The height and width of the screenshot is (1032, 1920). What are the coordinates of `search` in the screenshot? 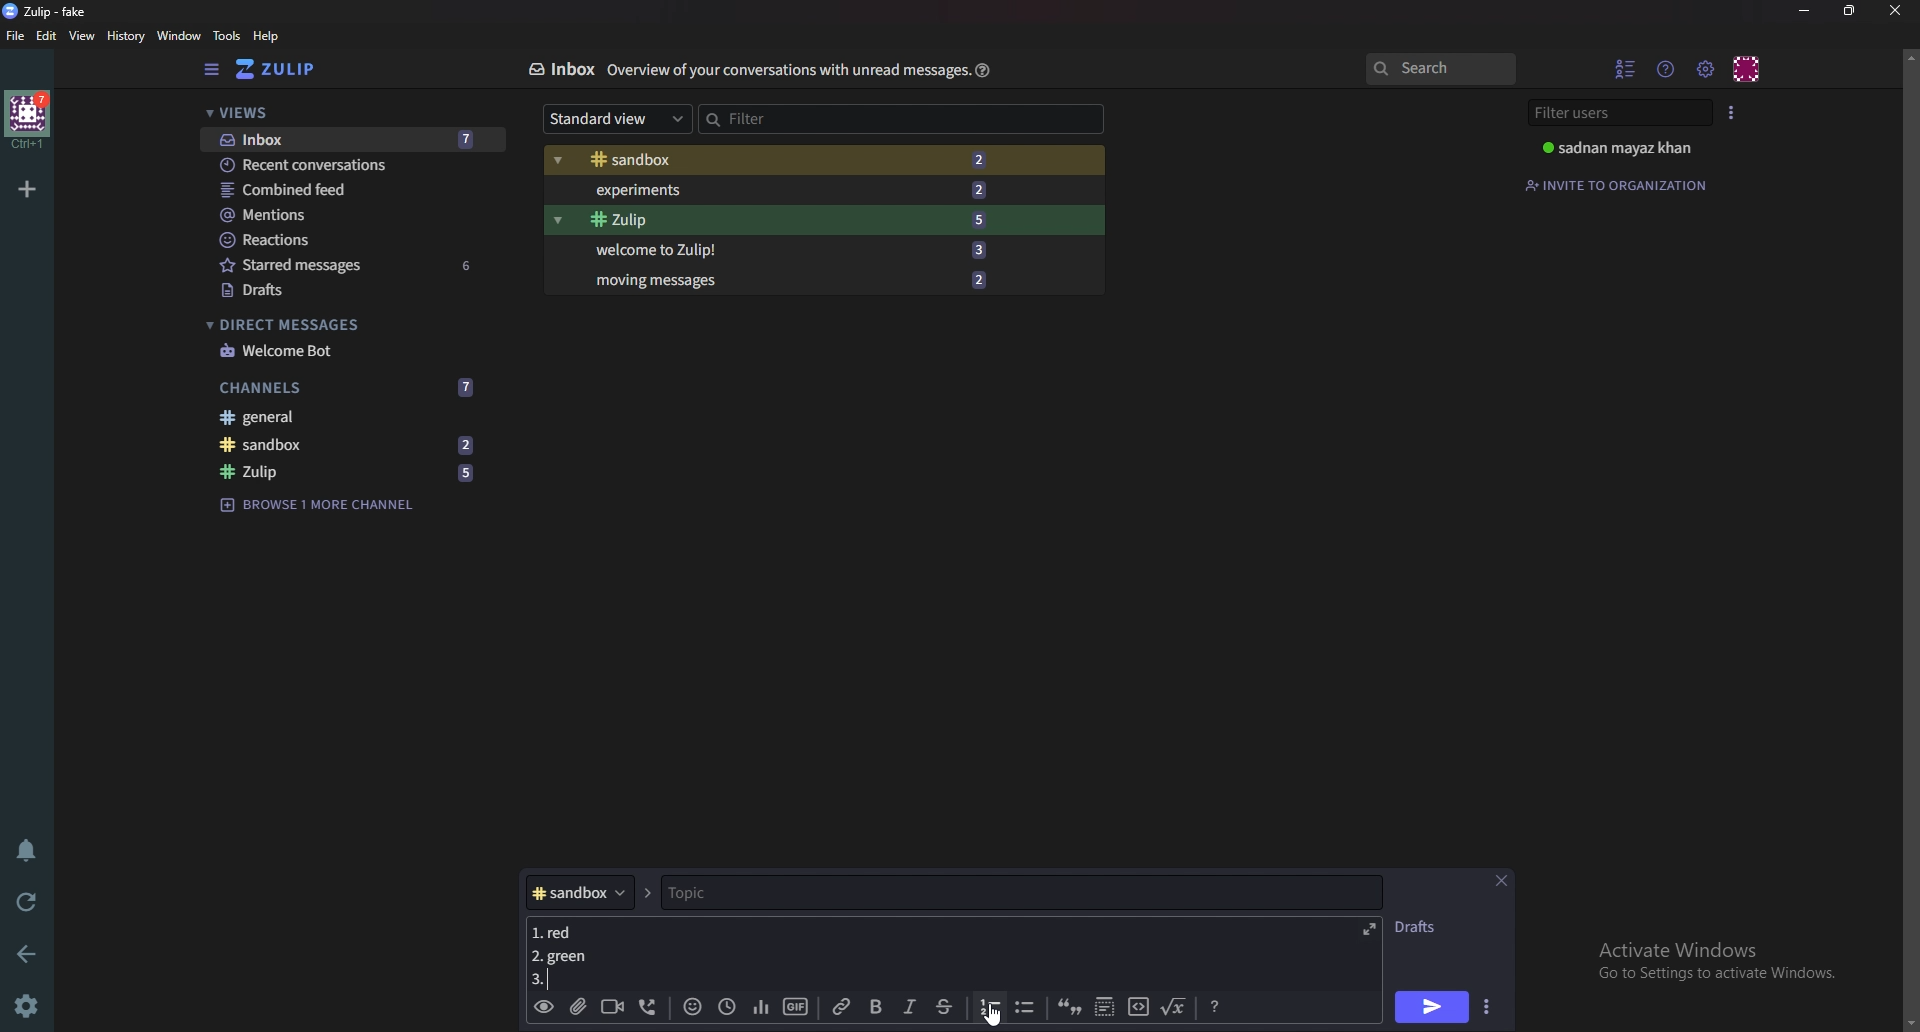 It's located at (1440, 70).